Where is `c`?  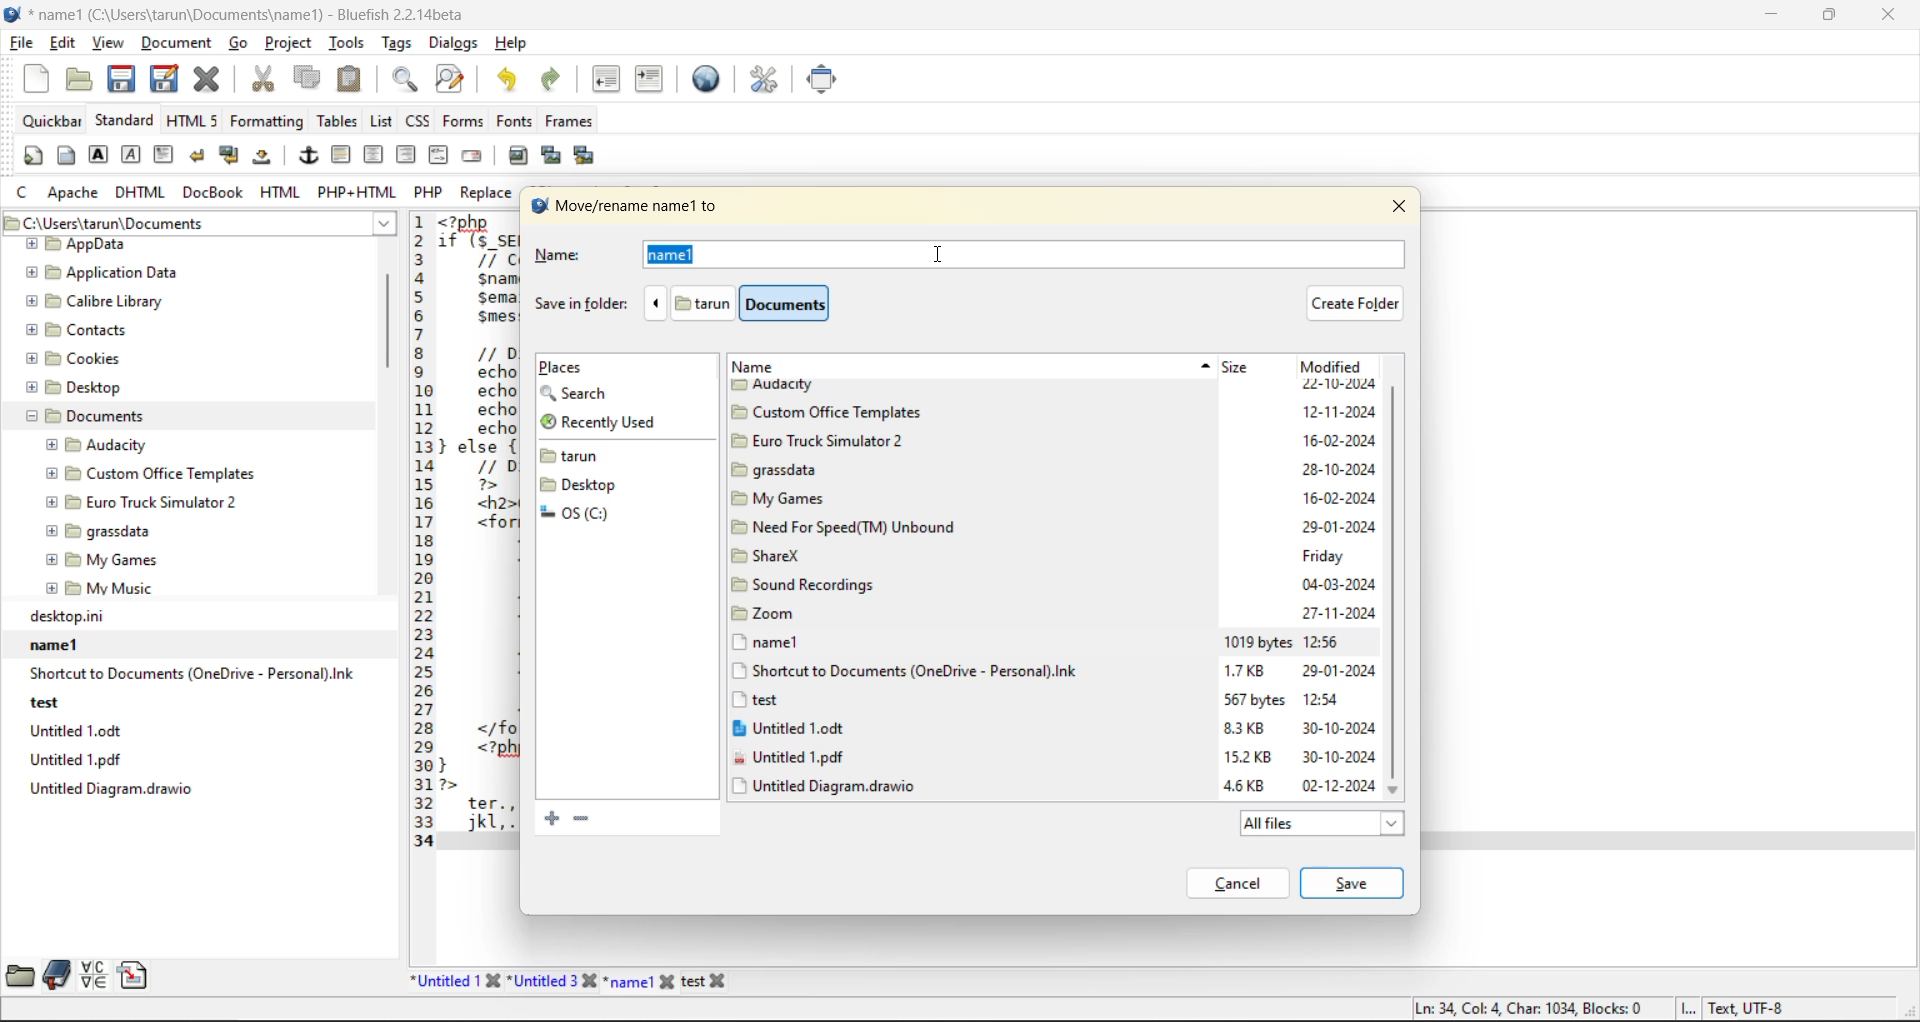 c is located at coordinates (23, 191).